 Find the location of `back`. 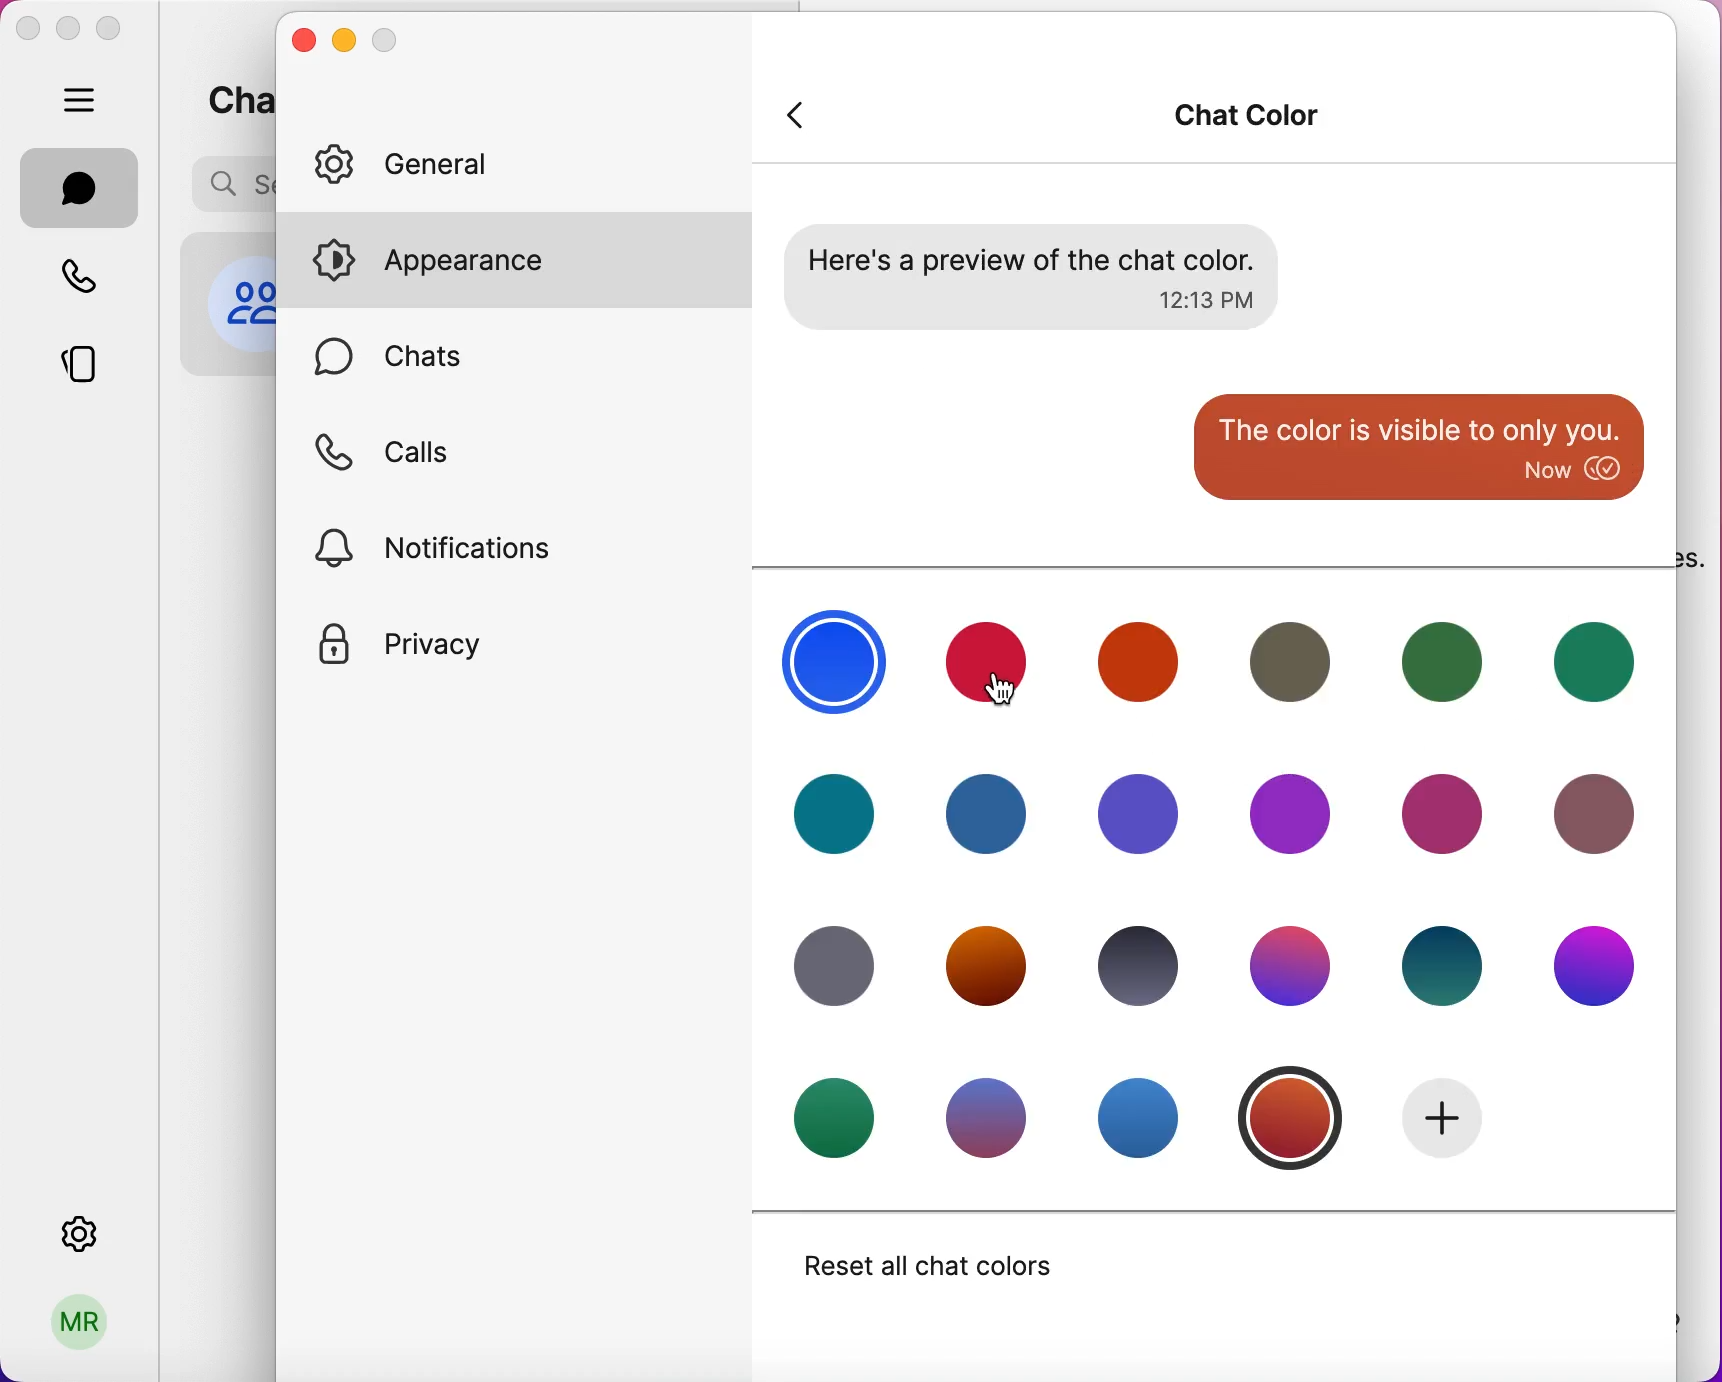

back is located at coordinates (805, 112).